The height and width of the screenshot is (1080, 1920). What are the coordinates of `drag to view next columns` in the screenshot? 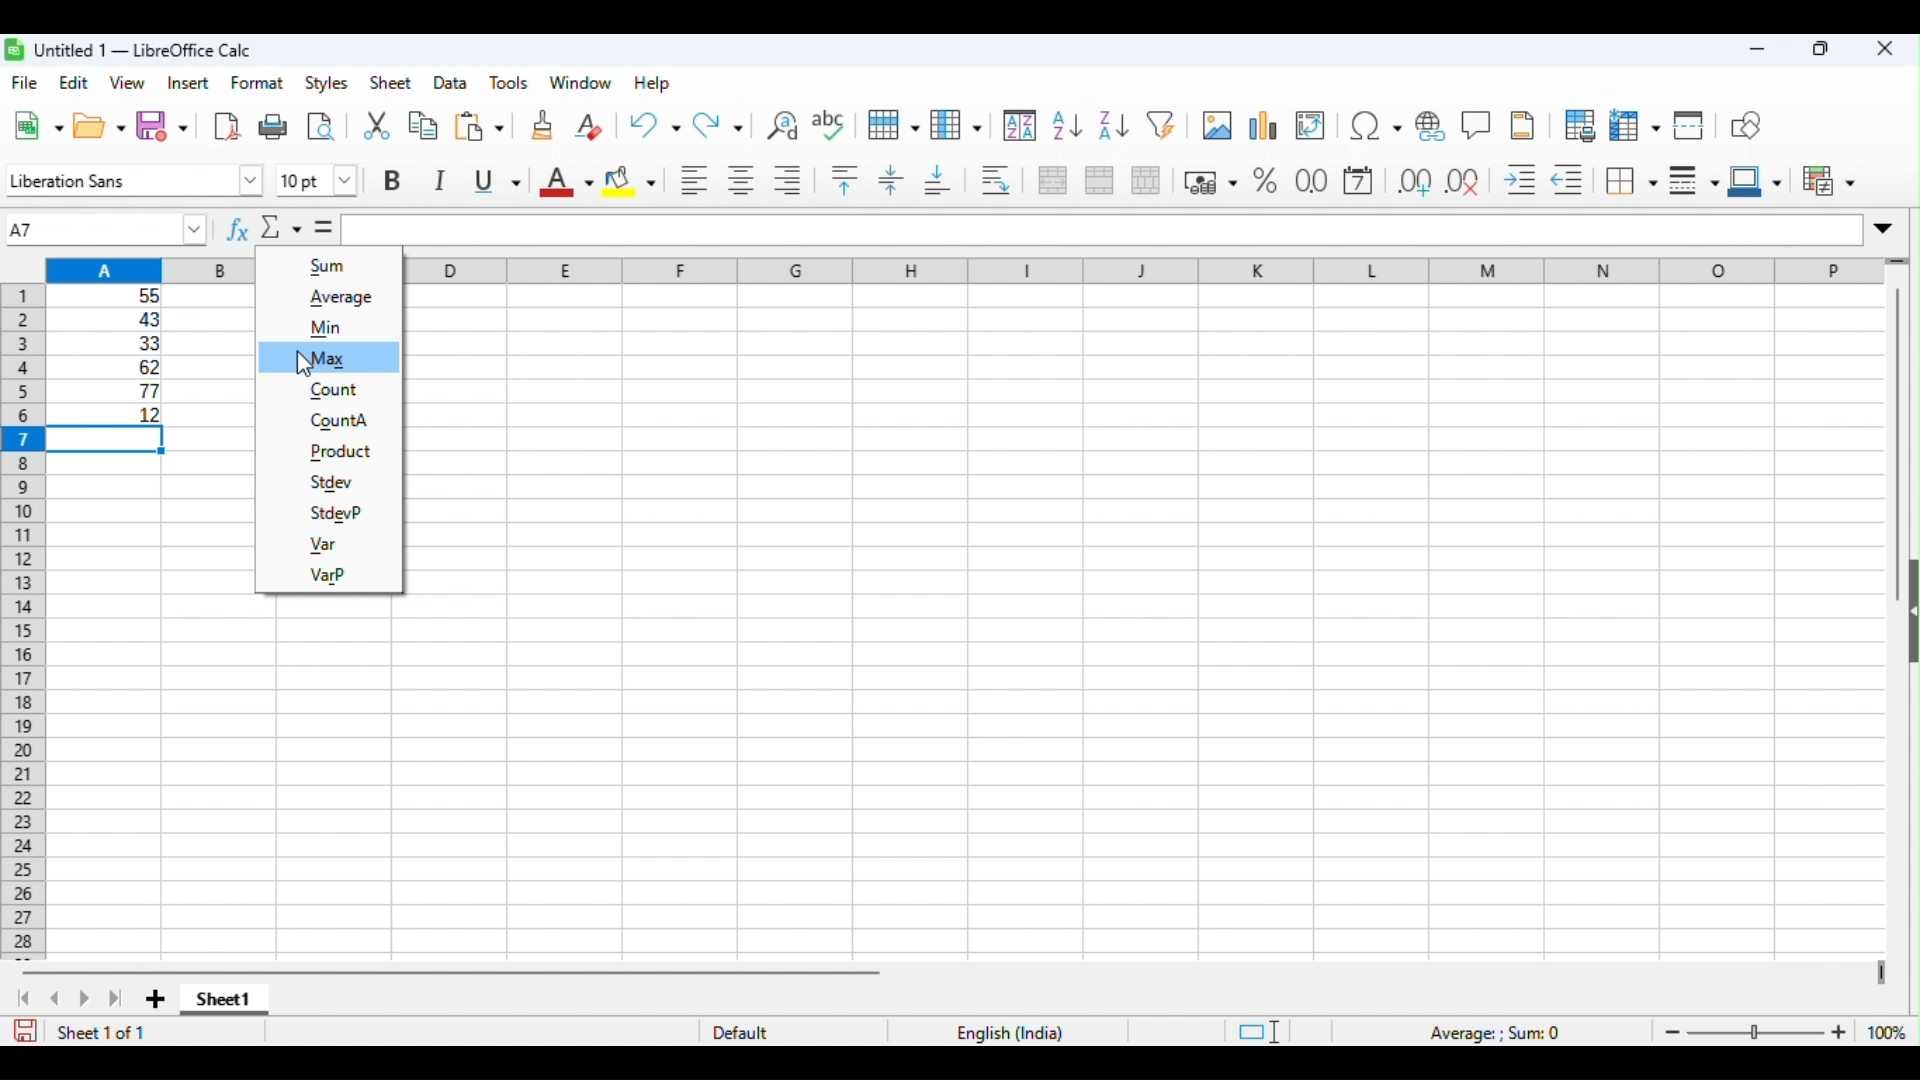 It's located at (1878, 973).